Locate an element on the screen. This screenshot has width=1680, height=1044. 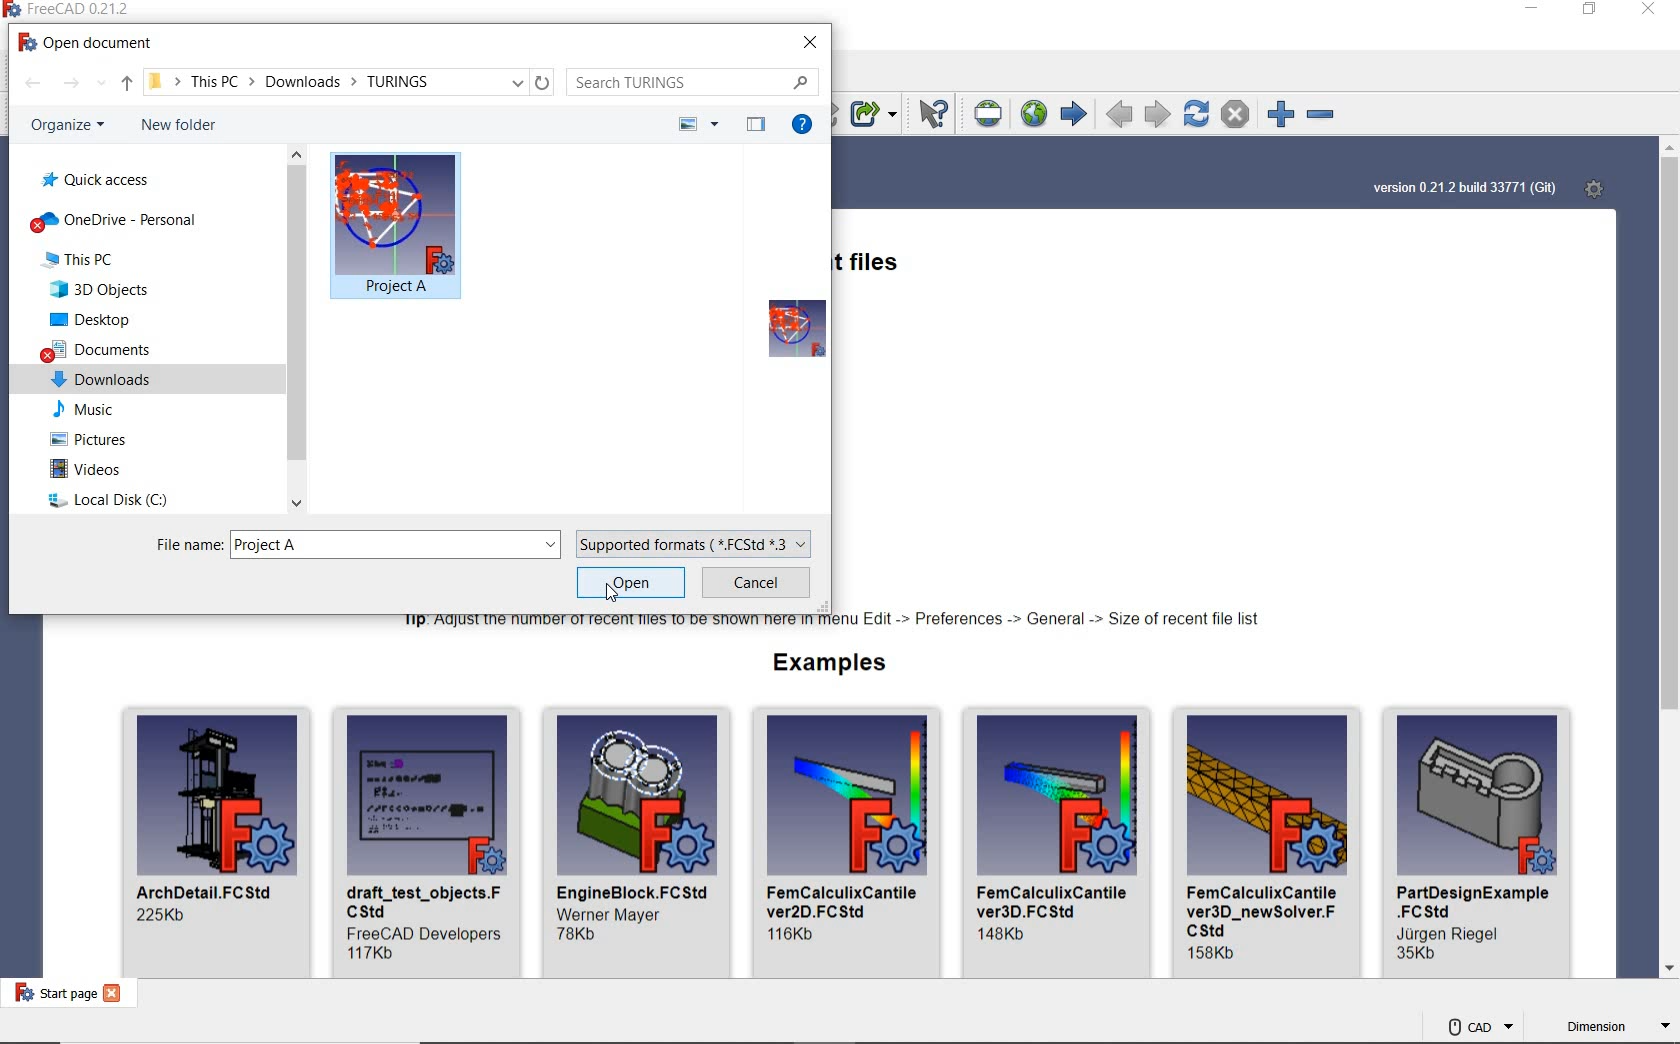
FILE NAME is located at coordinates (396, 547).